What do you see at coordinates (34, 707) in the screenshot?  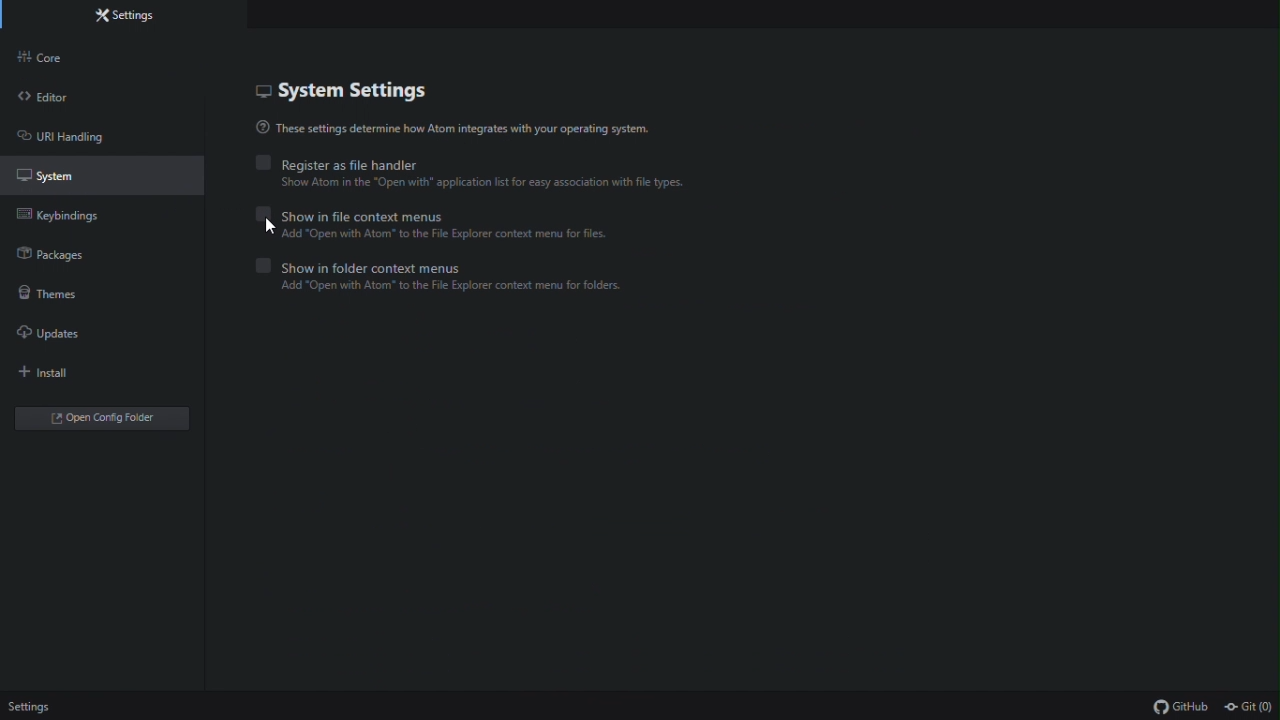 I see `Settings` at bounding box center [34, 707].